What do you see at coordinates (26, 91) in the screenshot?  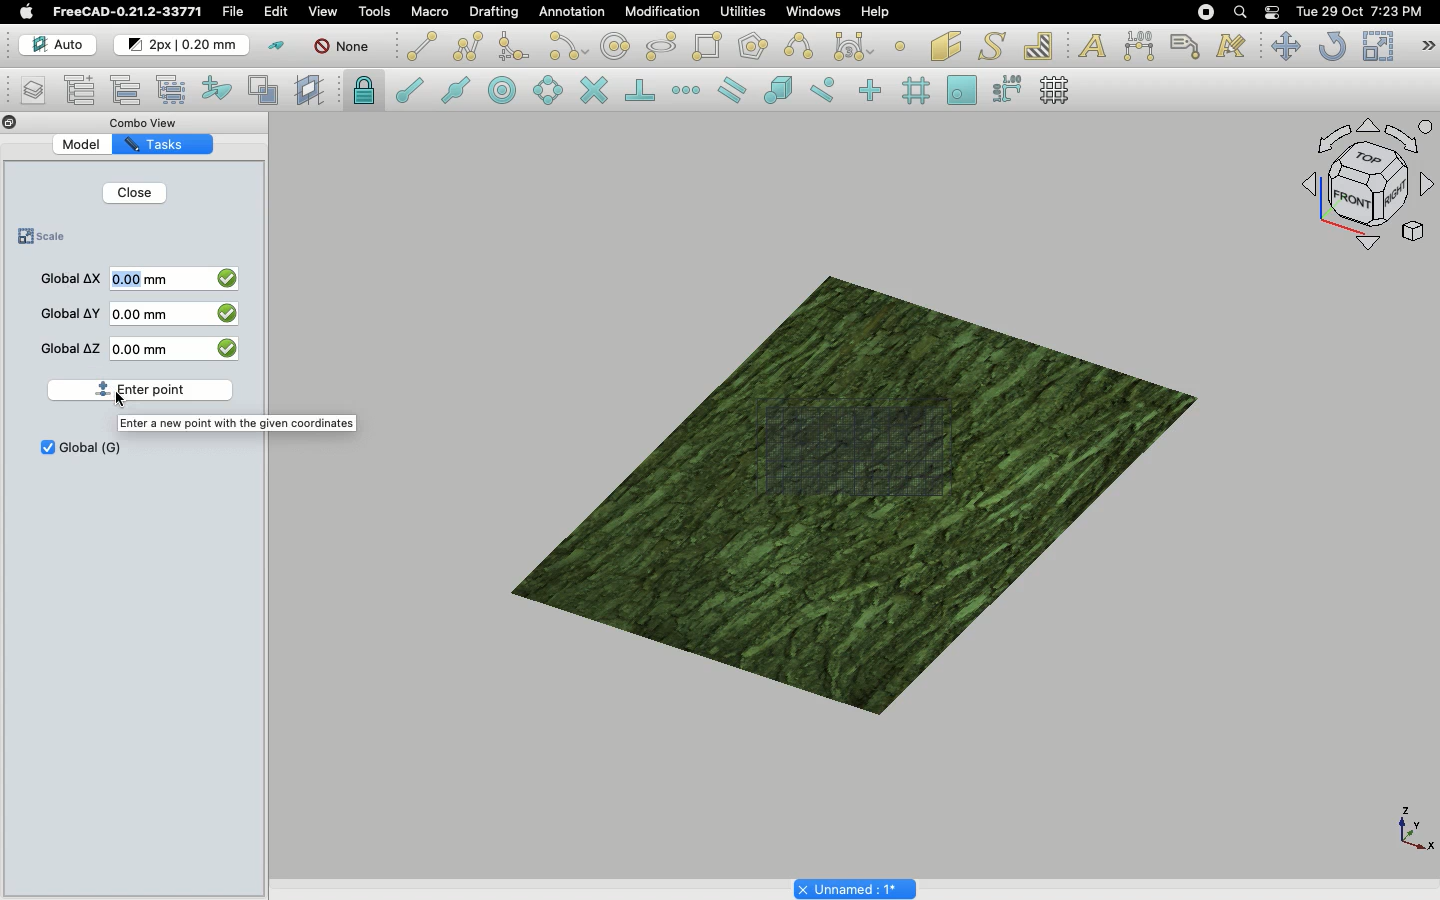 I see `Manage layers` at bounding box center [26, 91].